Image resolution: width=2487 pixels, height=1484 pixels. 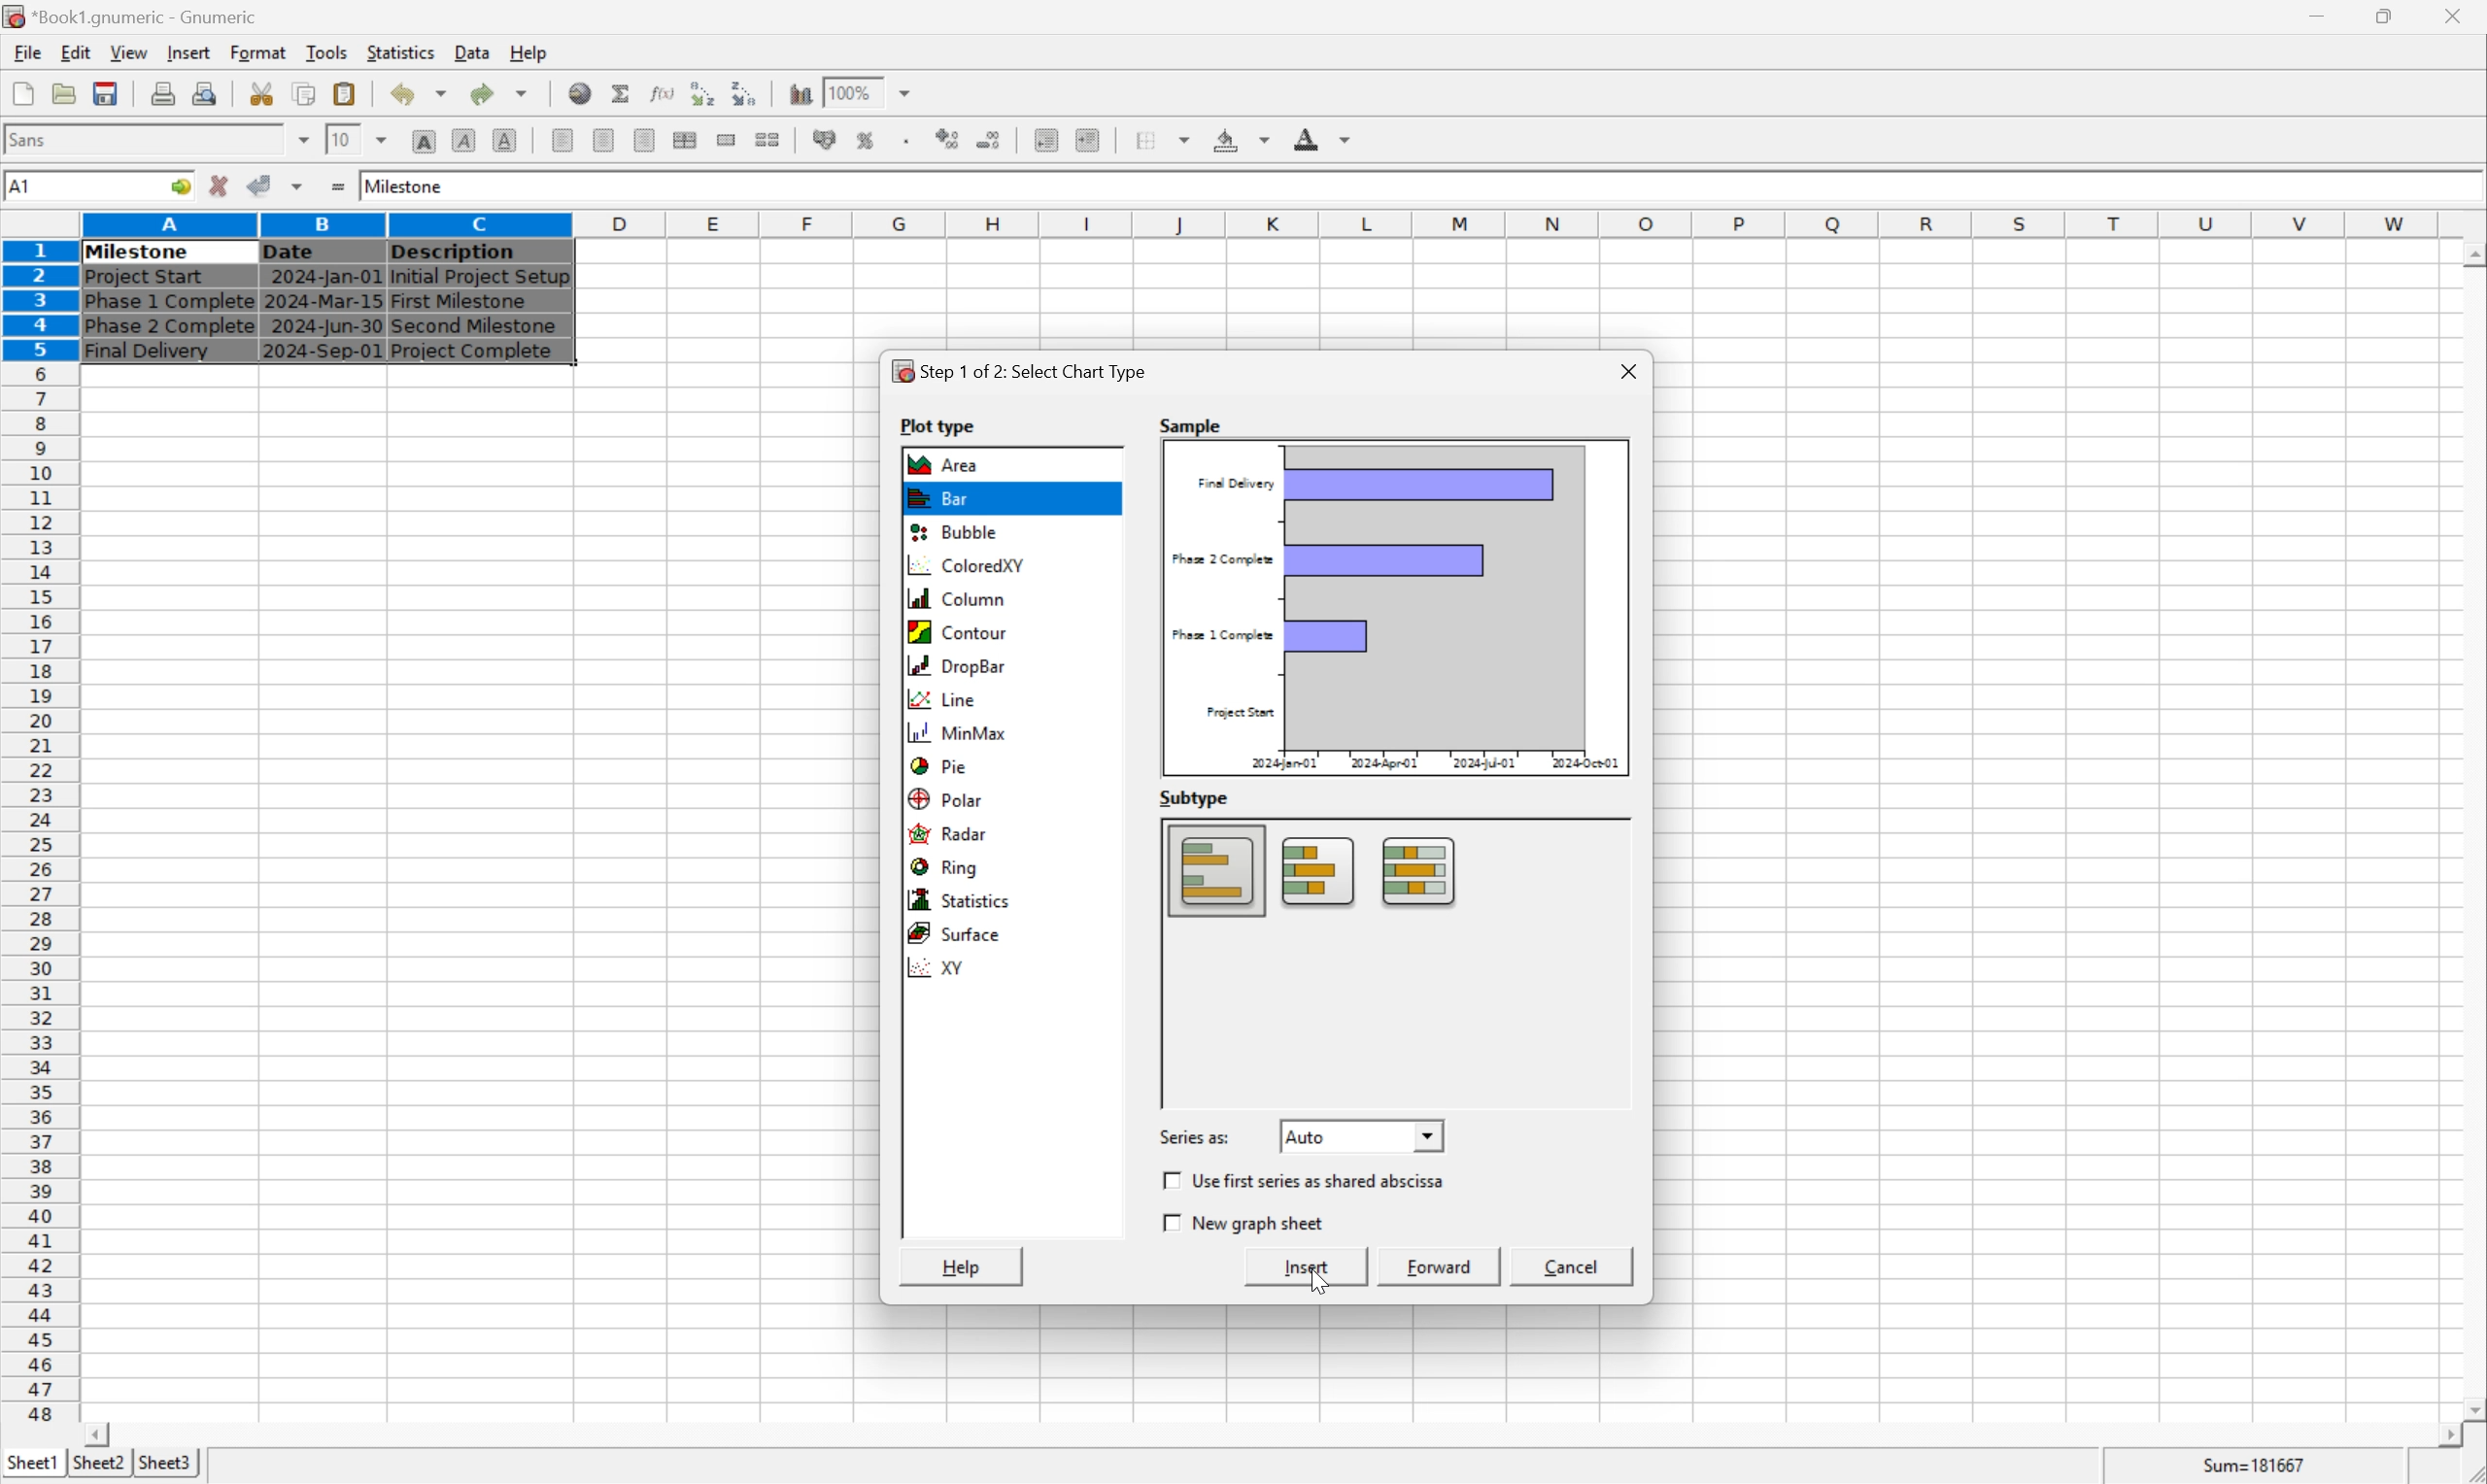 I want to click on bold, so click(x=423, y=142).